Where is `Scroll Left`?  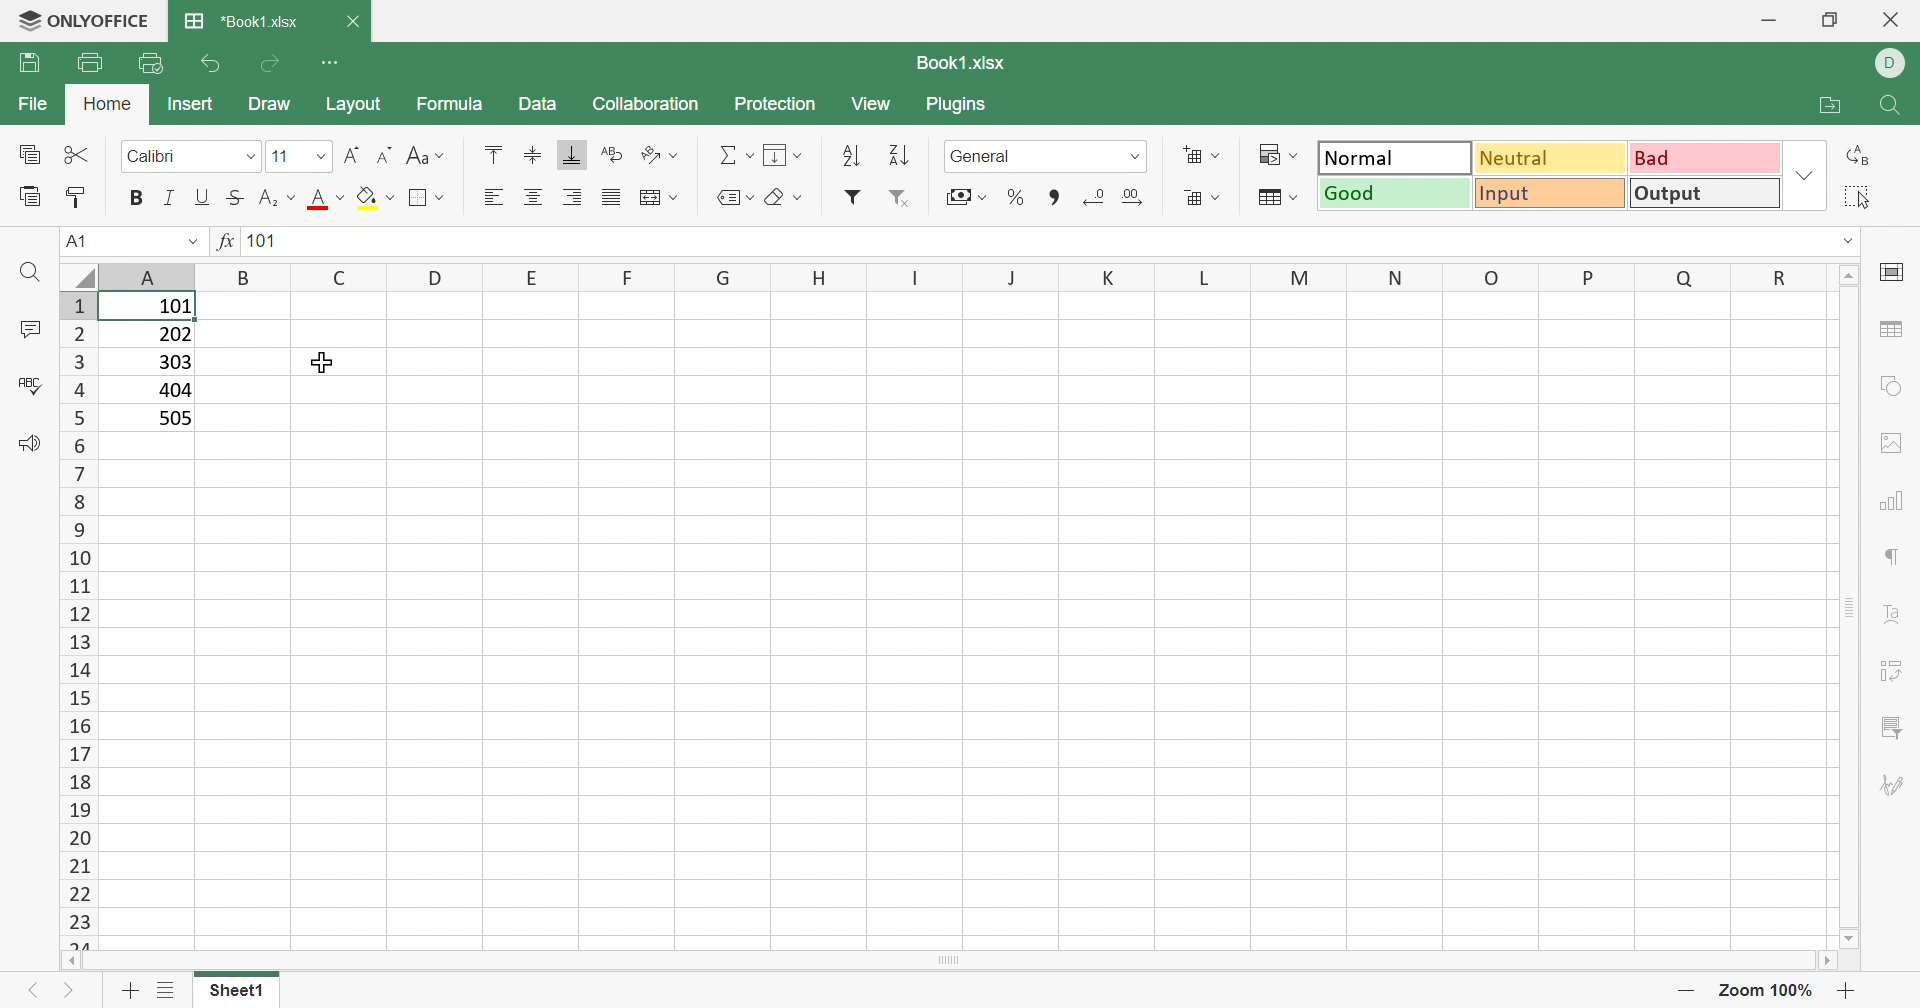 Scroll Left is located at coordinates (79, 964).